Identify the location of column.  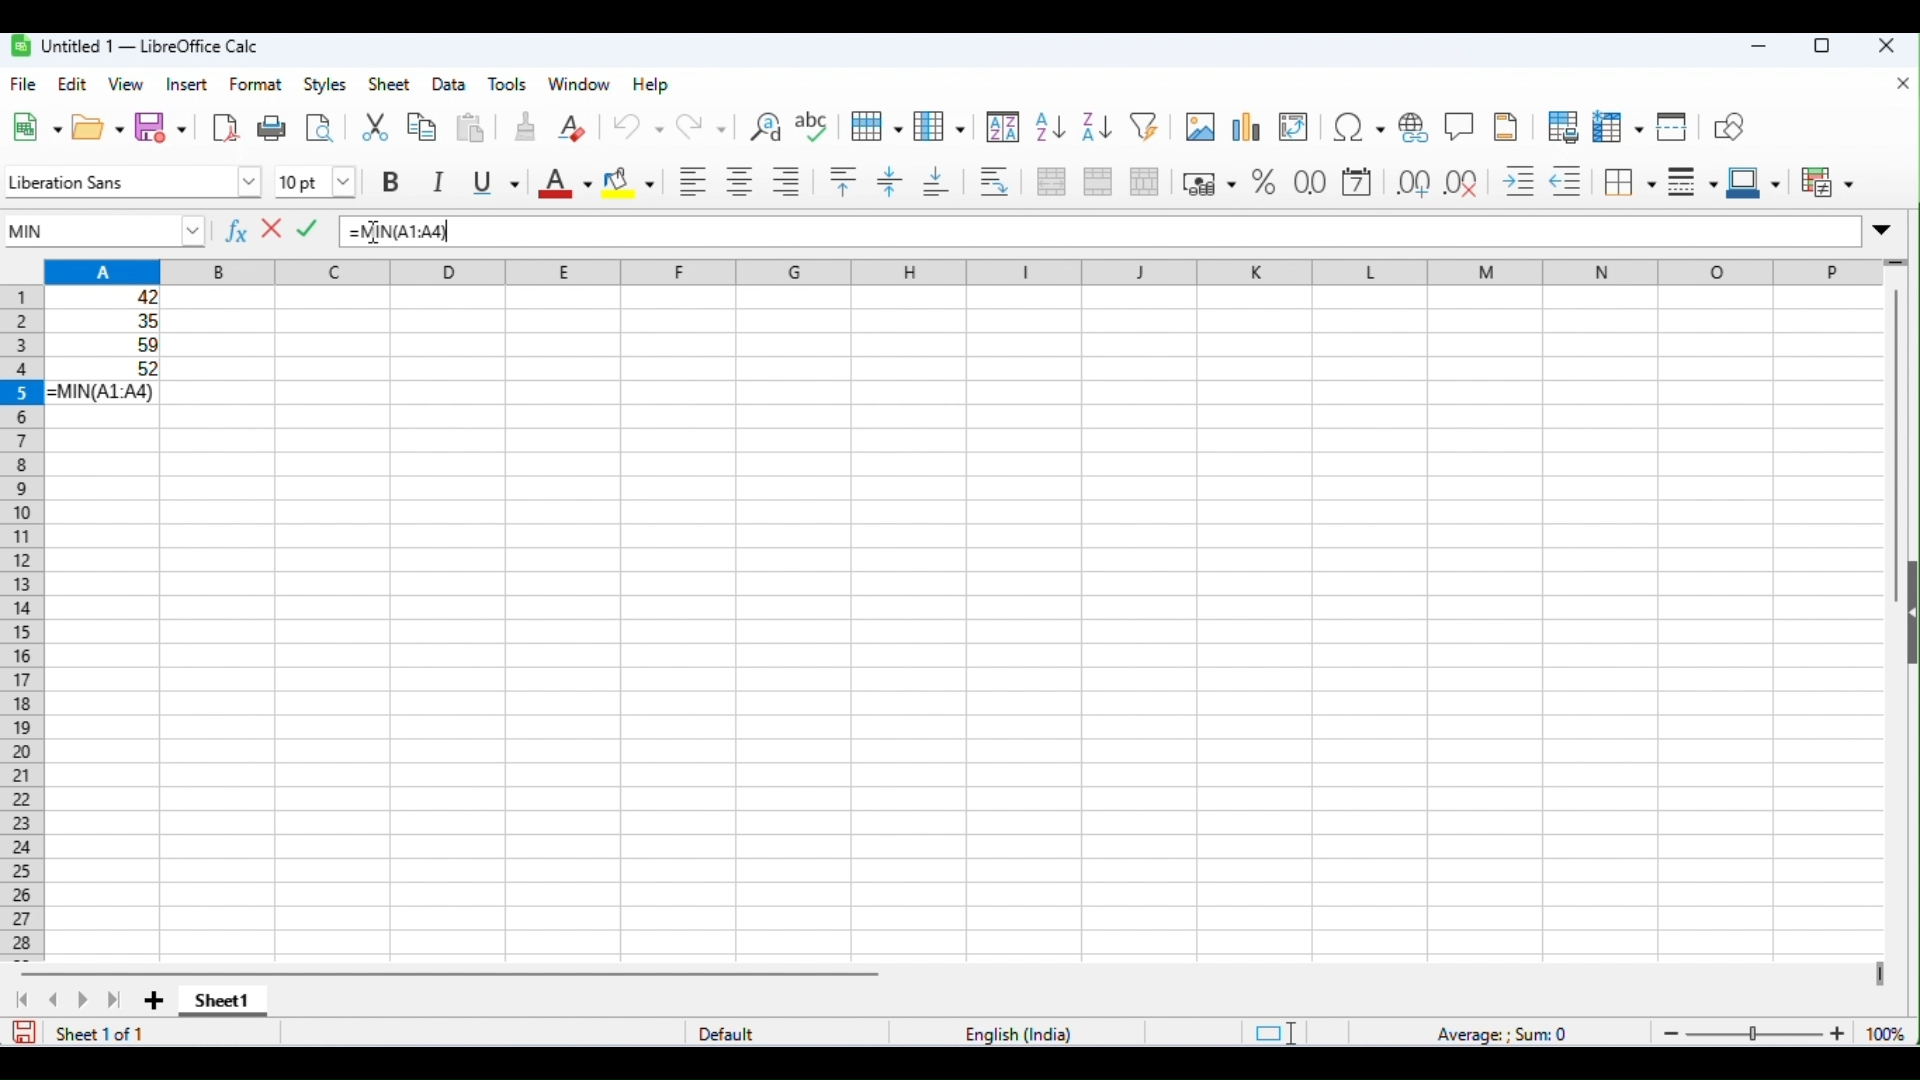
(937, 126).